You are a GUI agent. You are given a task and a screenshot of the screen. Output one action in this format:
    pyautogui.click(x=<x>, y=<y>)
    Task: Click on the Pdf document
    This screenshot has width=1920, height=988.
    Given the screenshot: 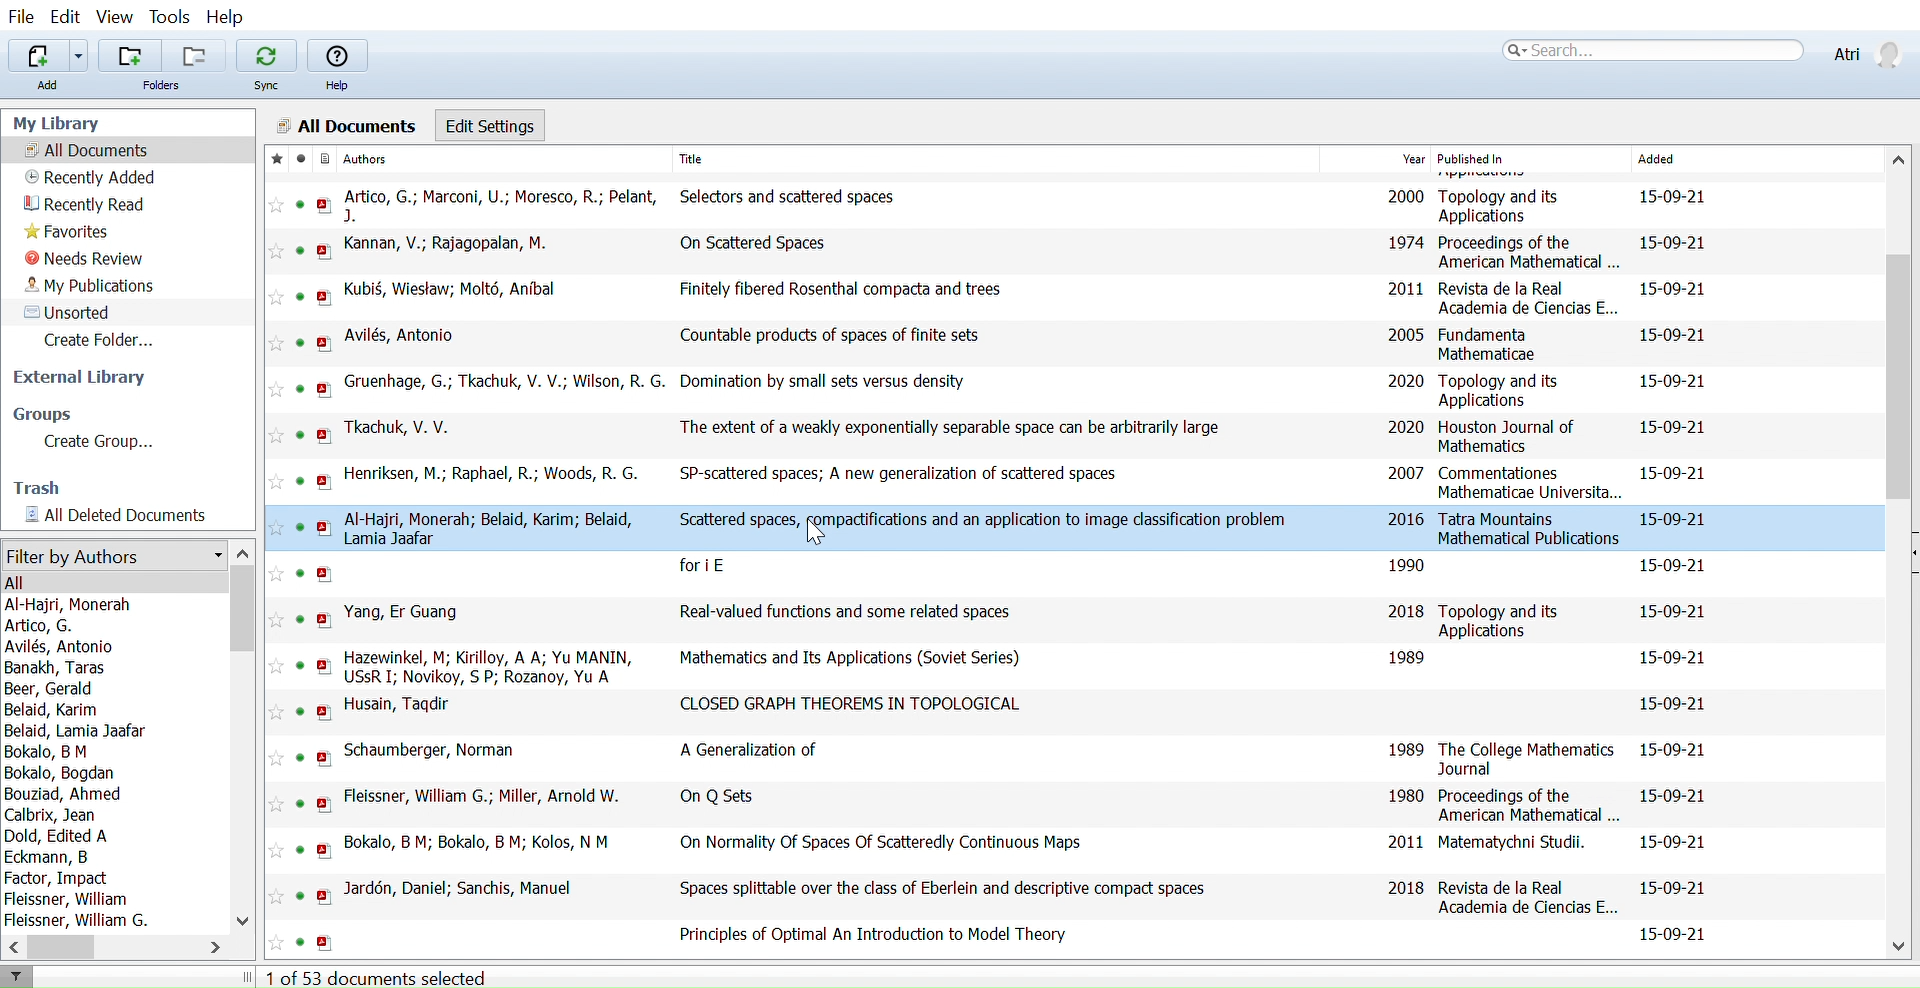 What is the action you would take?
    pyautogui.click(x=326, y=575)
    